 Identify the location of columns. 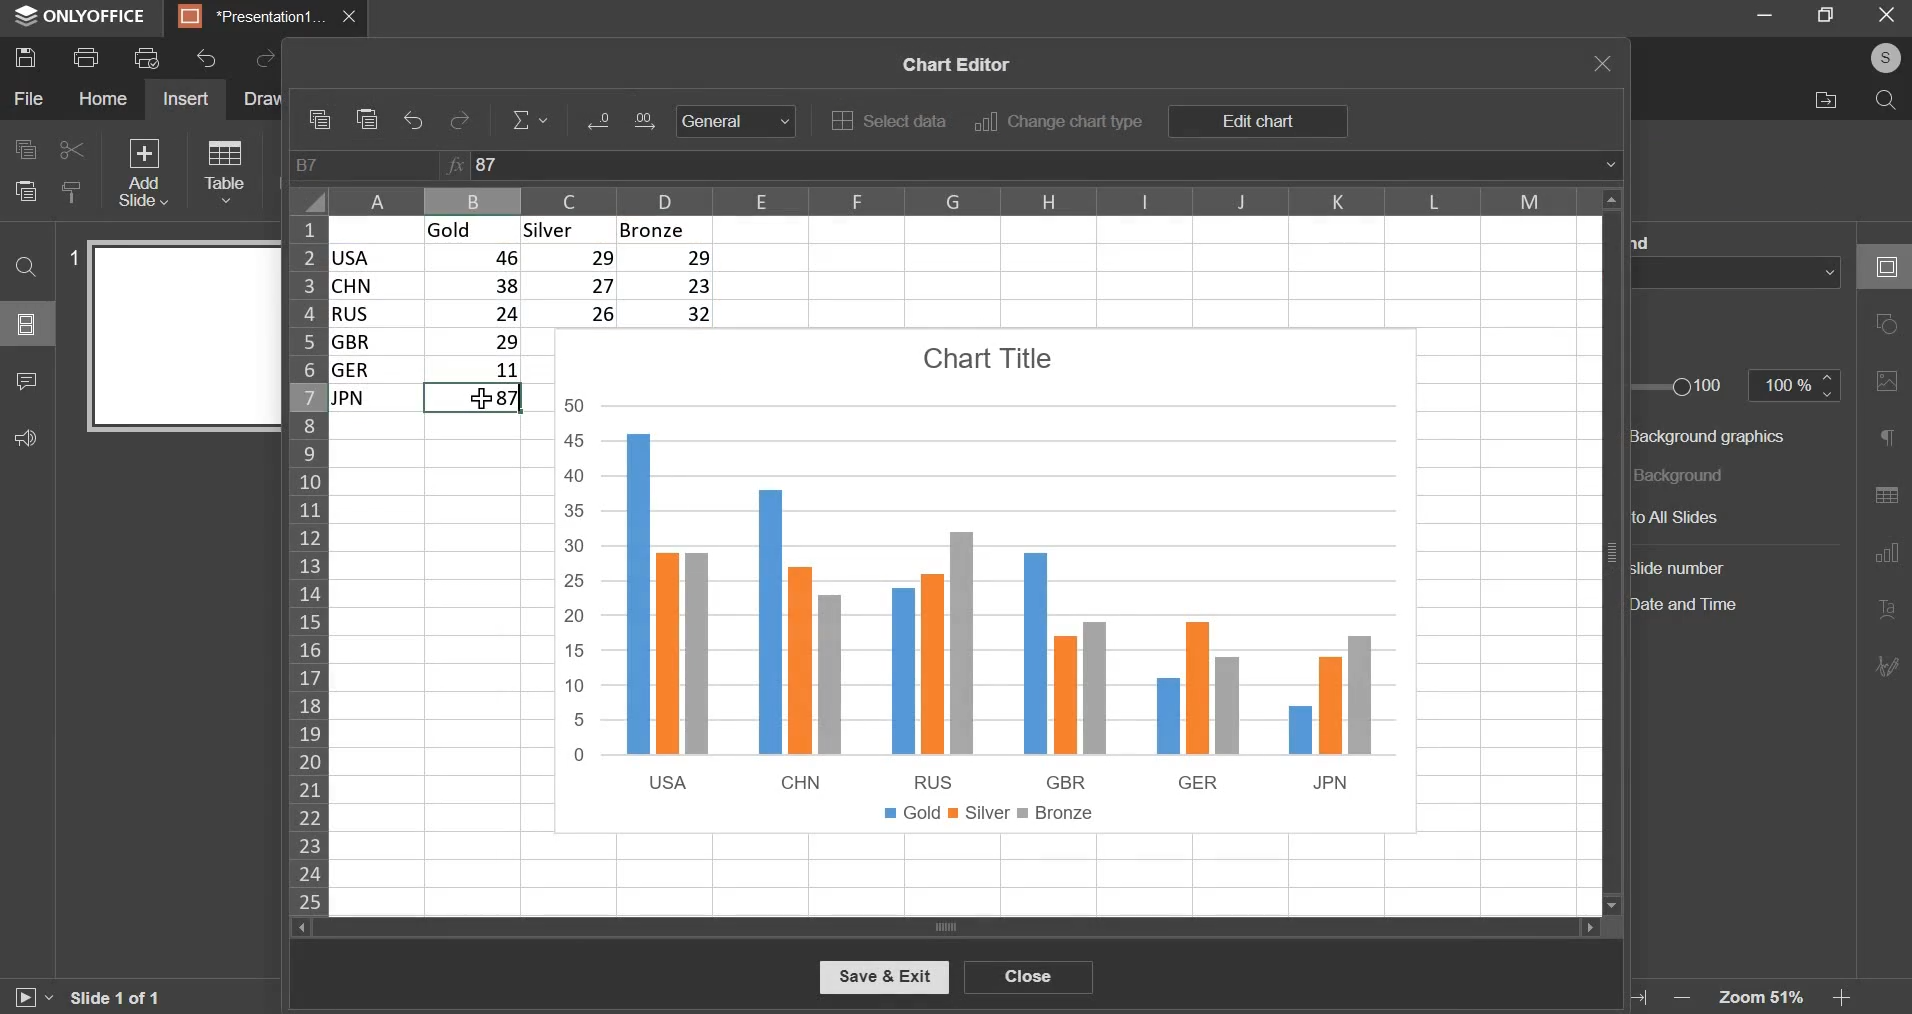
(960, 198).